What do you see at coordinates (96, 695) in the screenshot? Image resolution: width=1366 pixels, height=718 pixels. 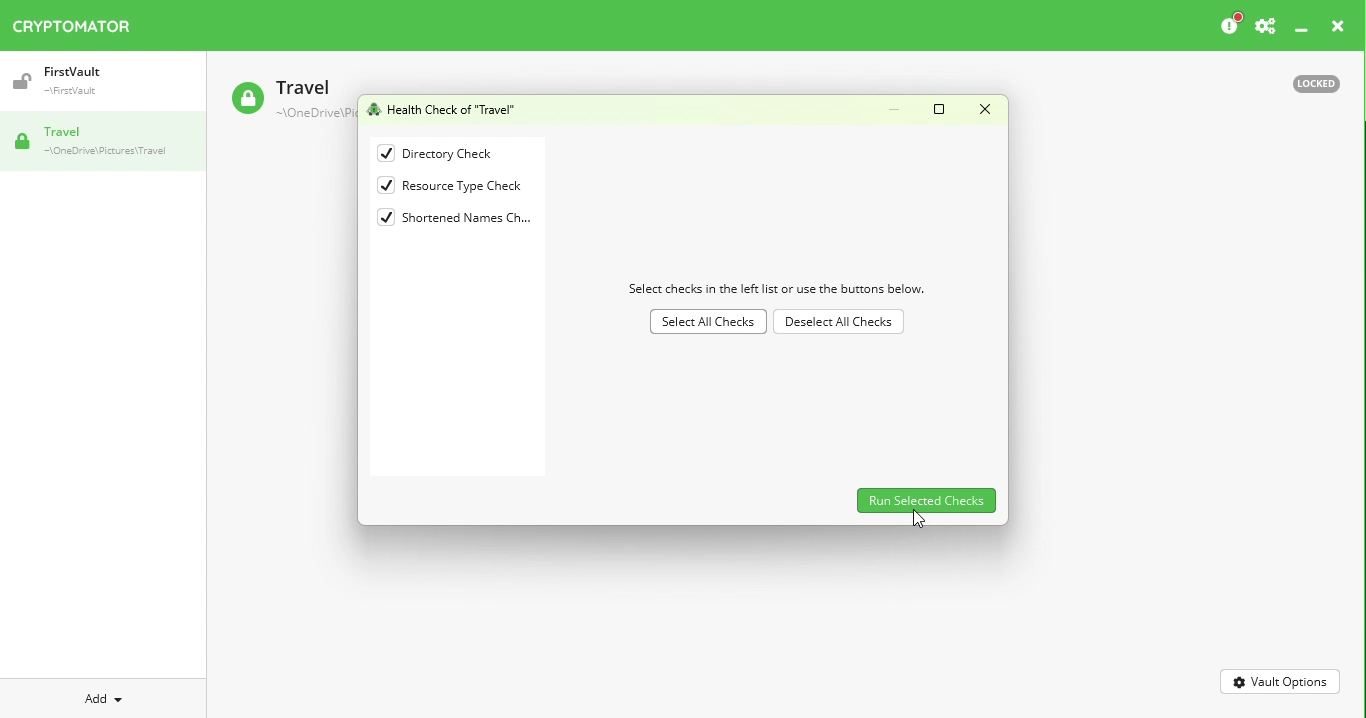 I see `Add dropdown` at bounding box center [96, 695].